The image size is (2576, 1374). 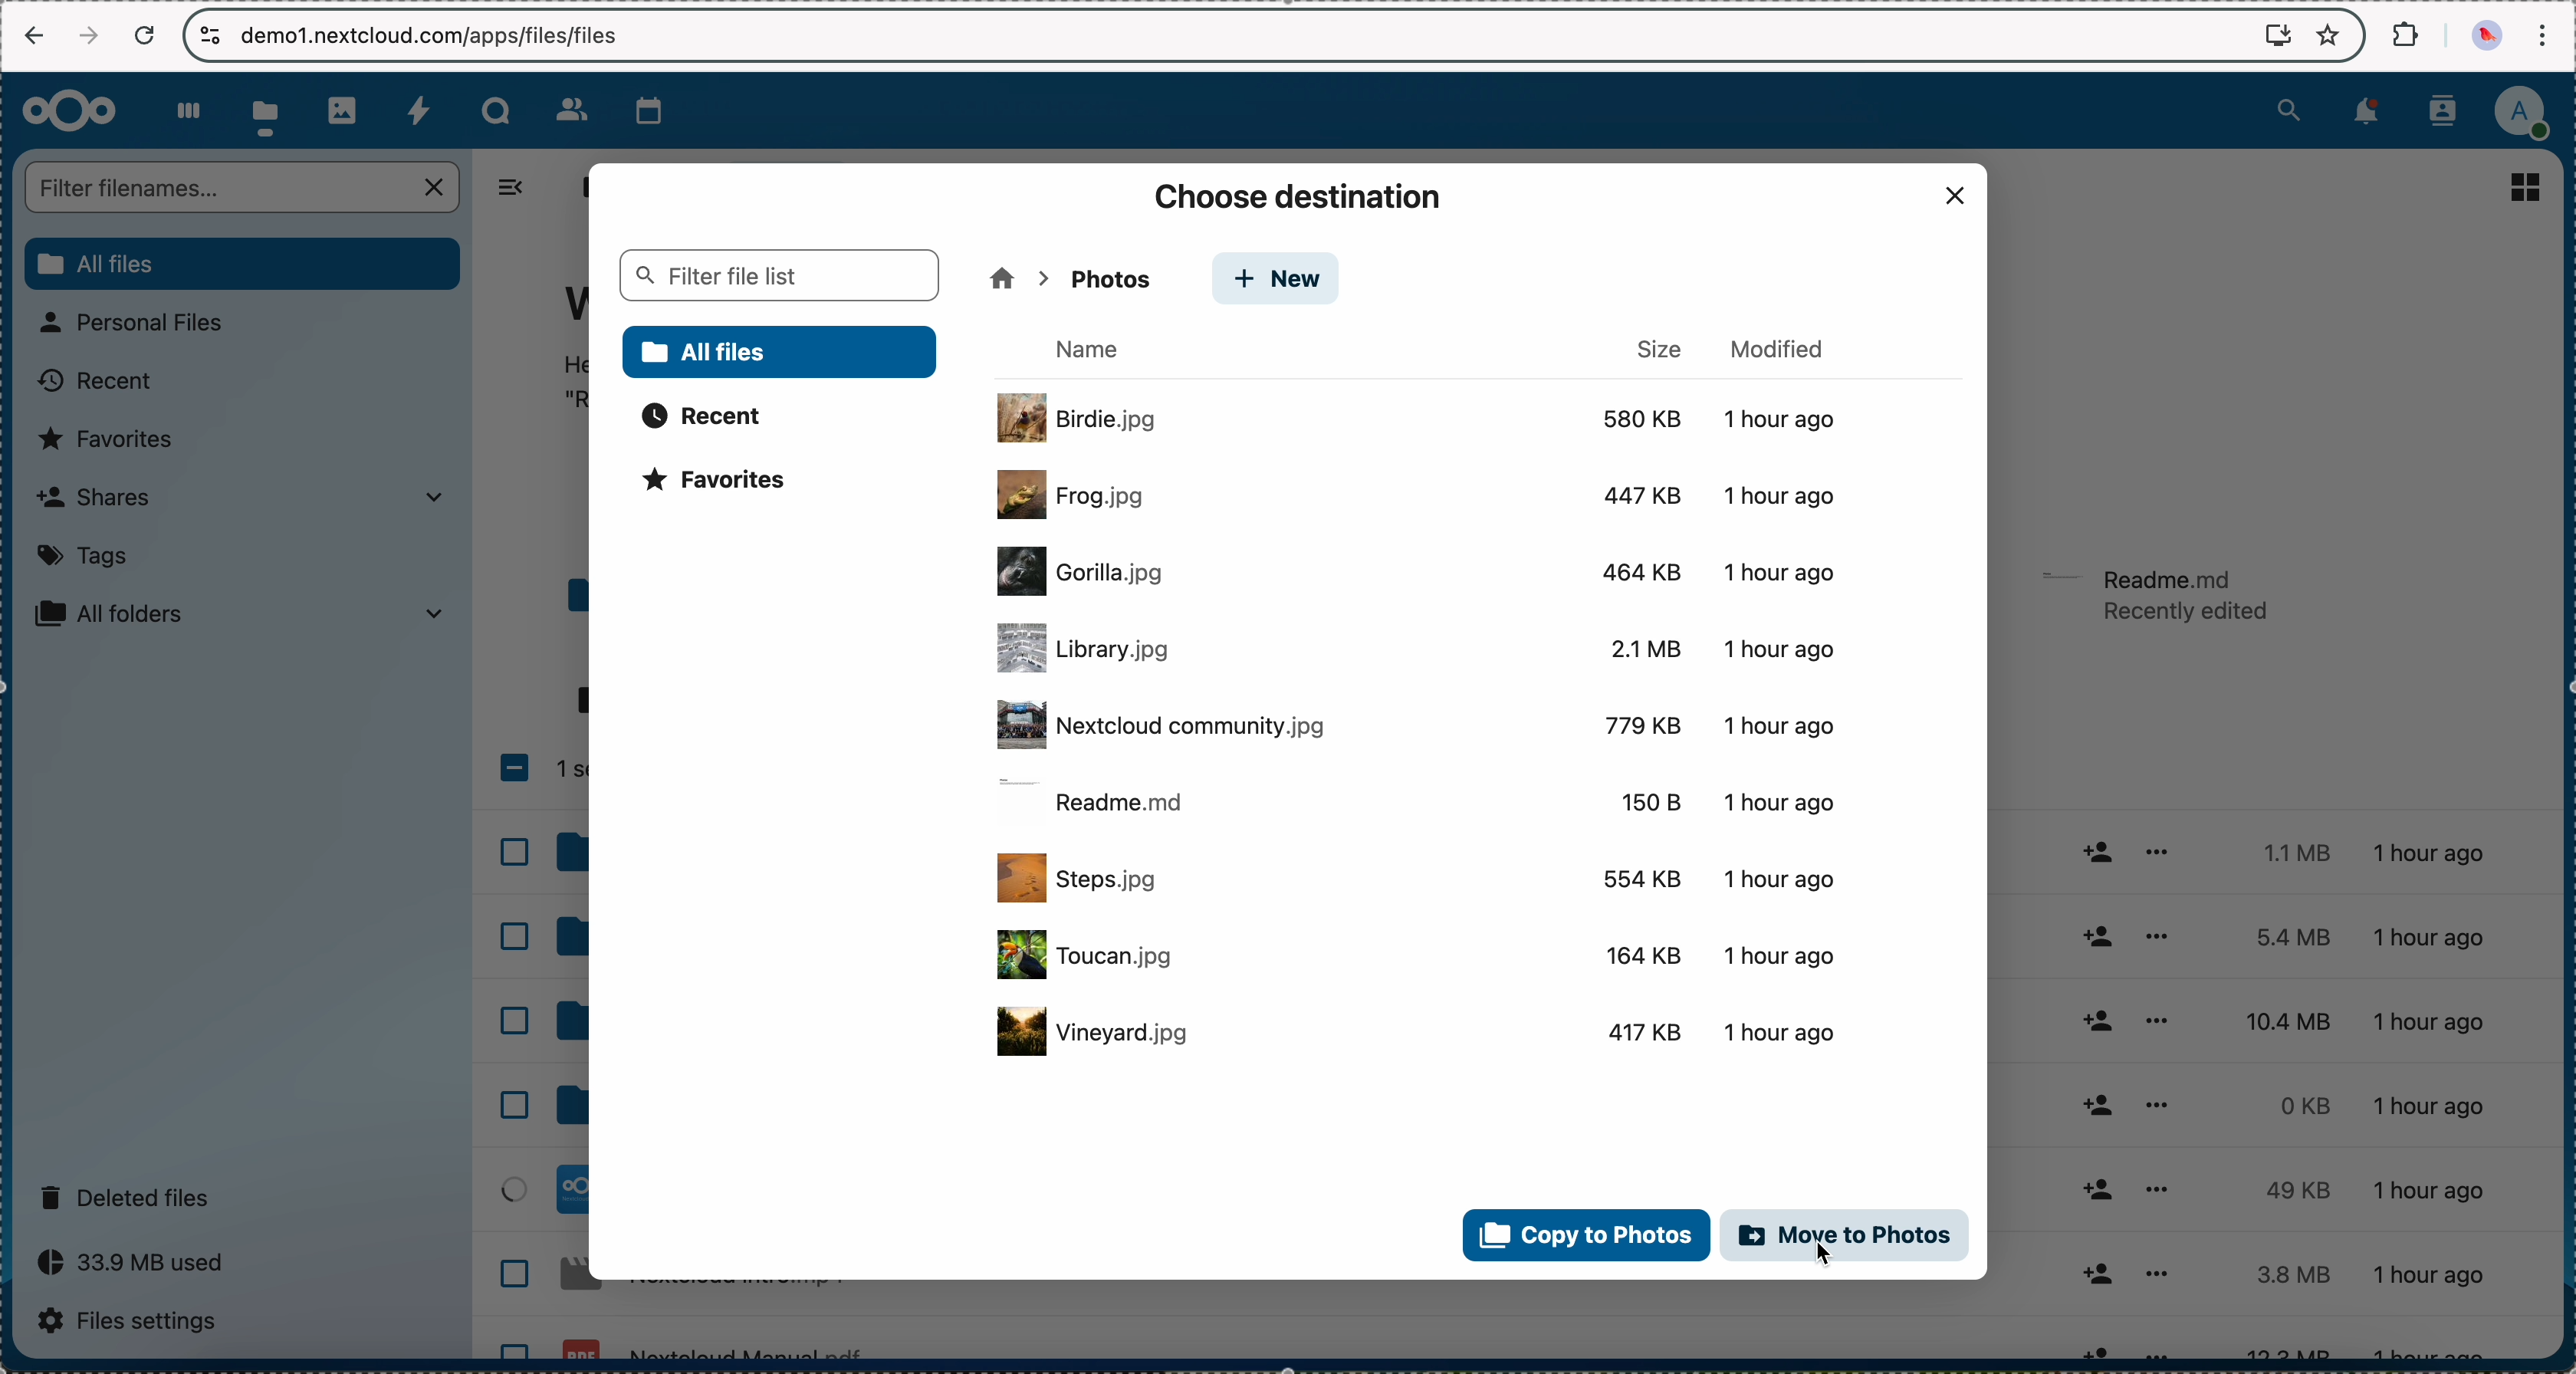 I want to click on tags, so click(x=82, y=558).